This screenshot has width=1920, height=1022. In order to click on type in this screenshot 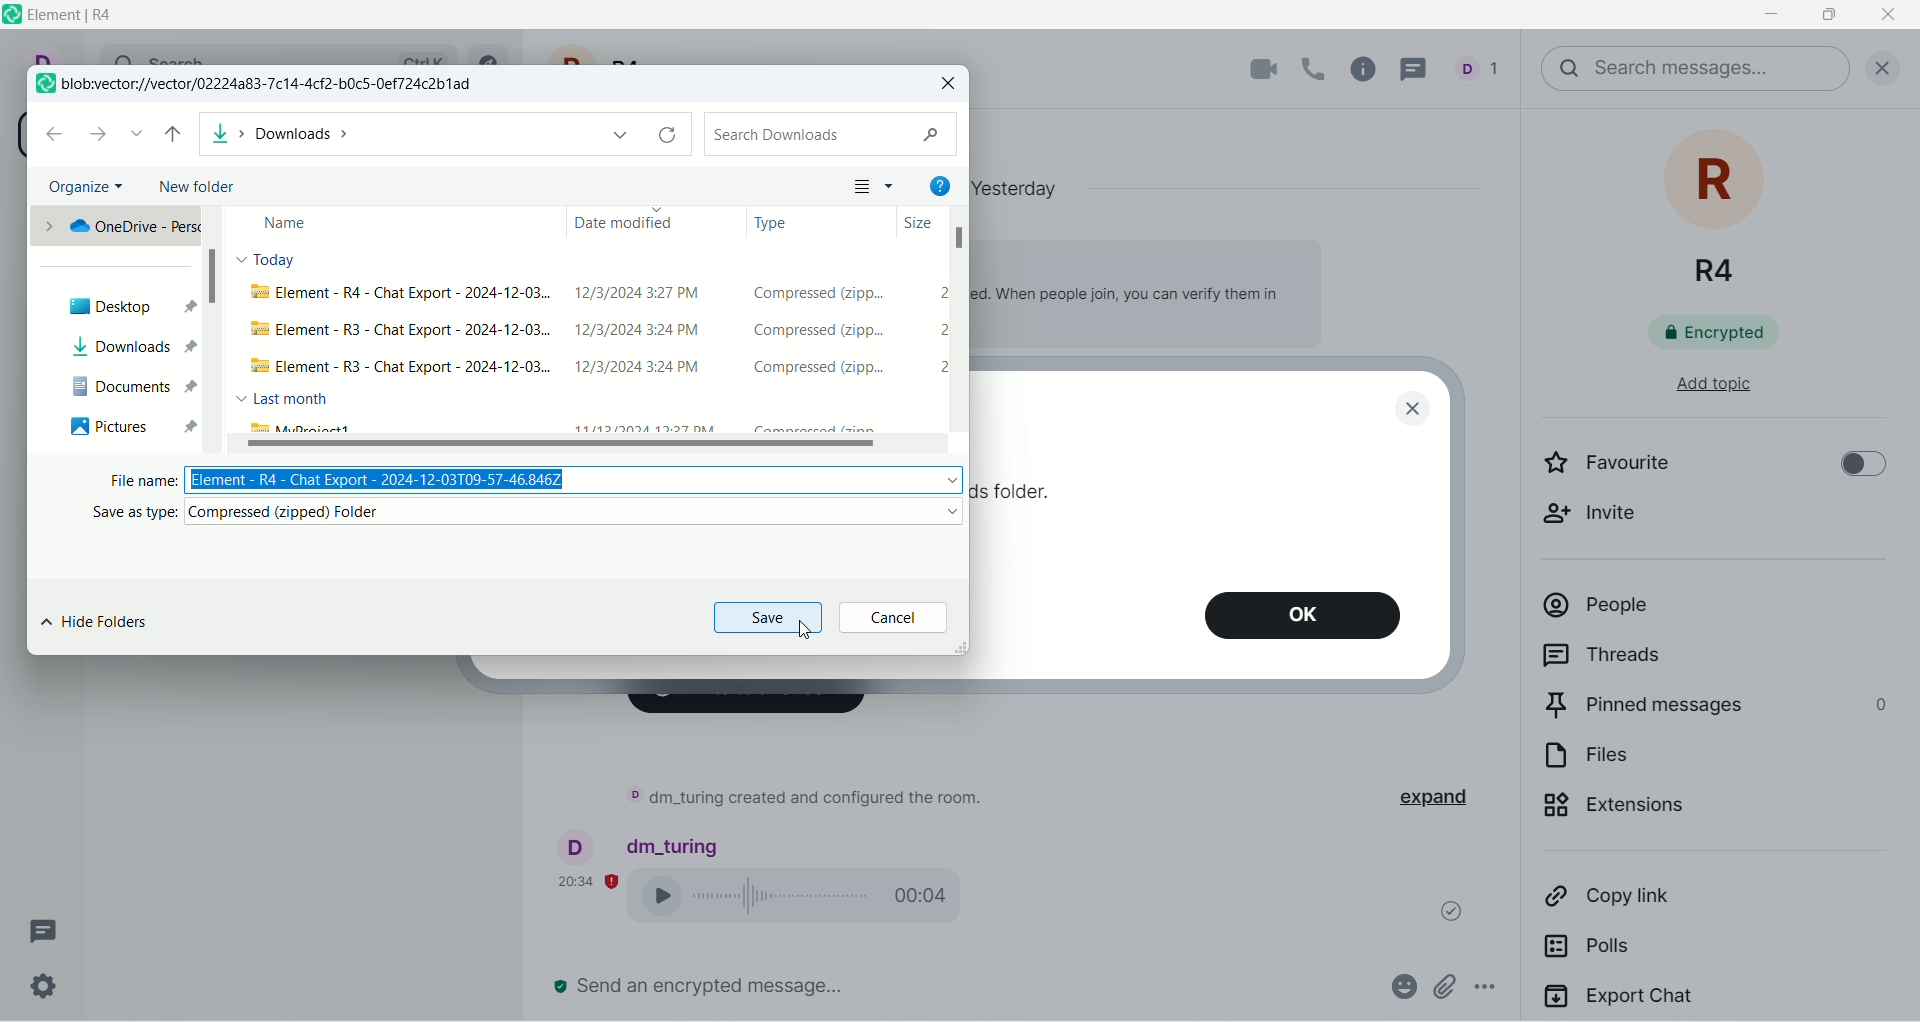, I will do `click(778, 228)`.